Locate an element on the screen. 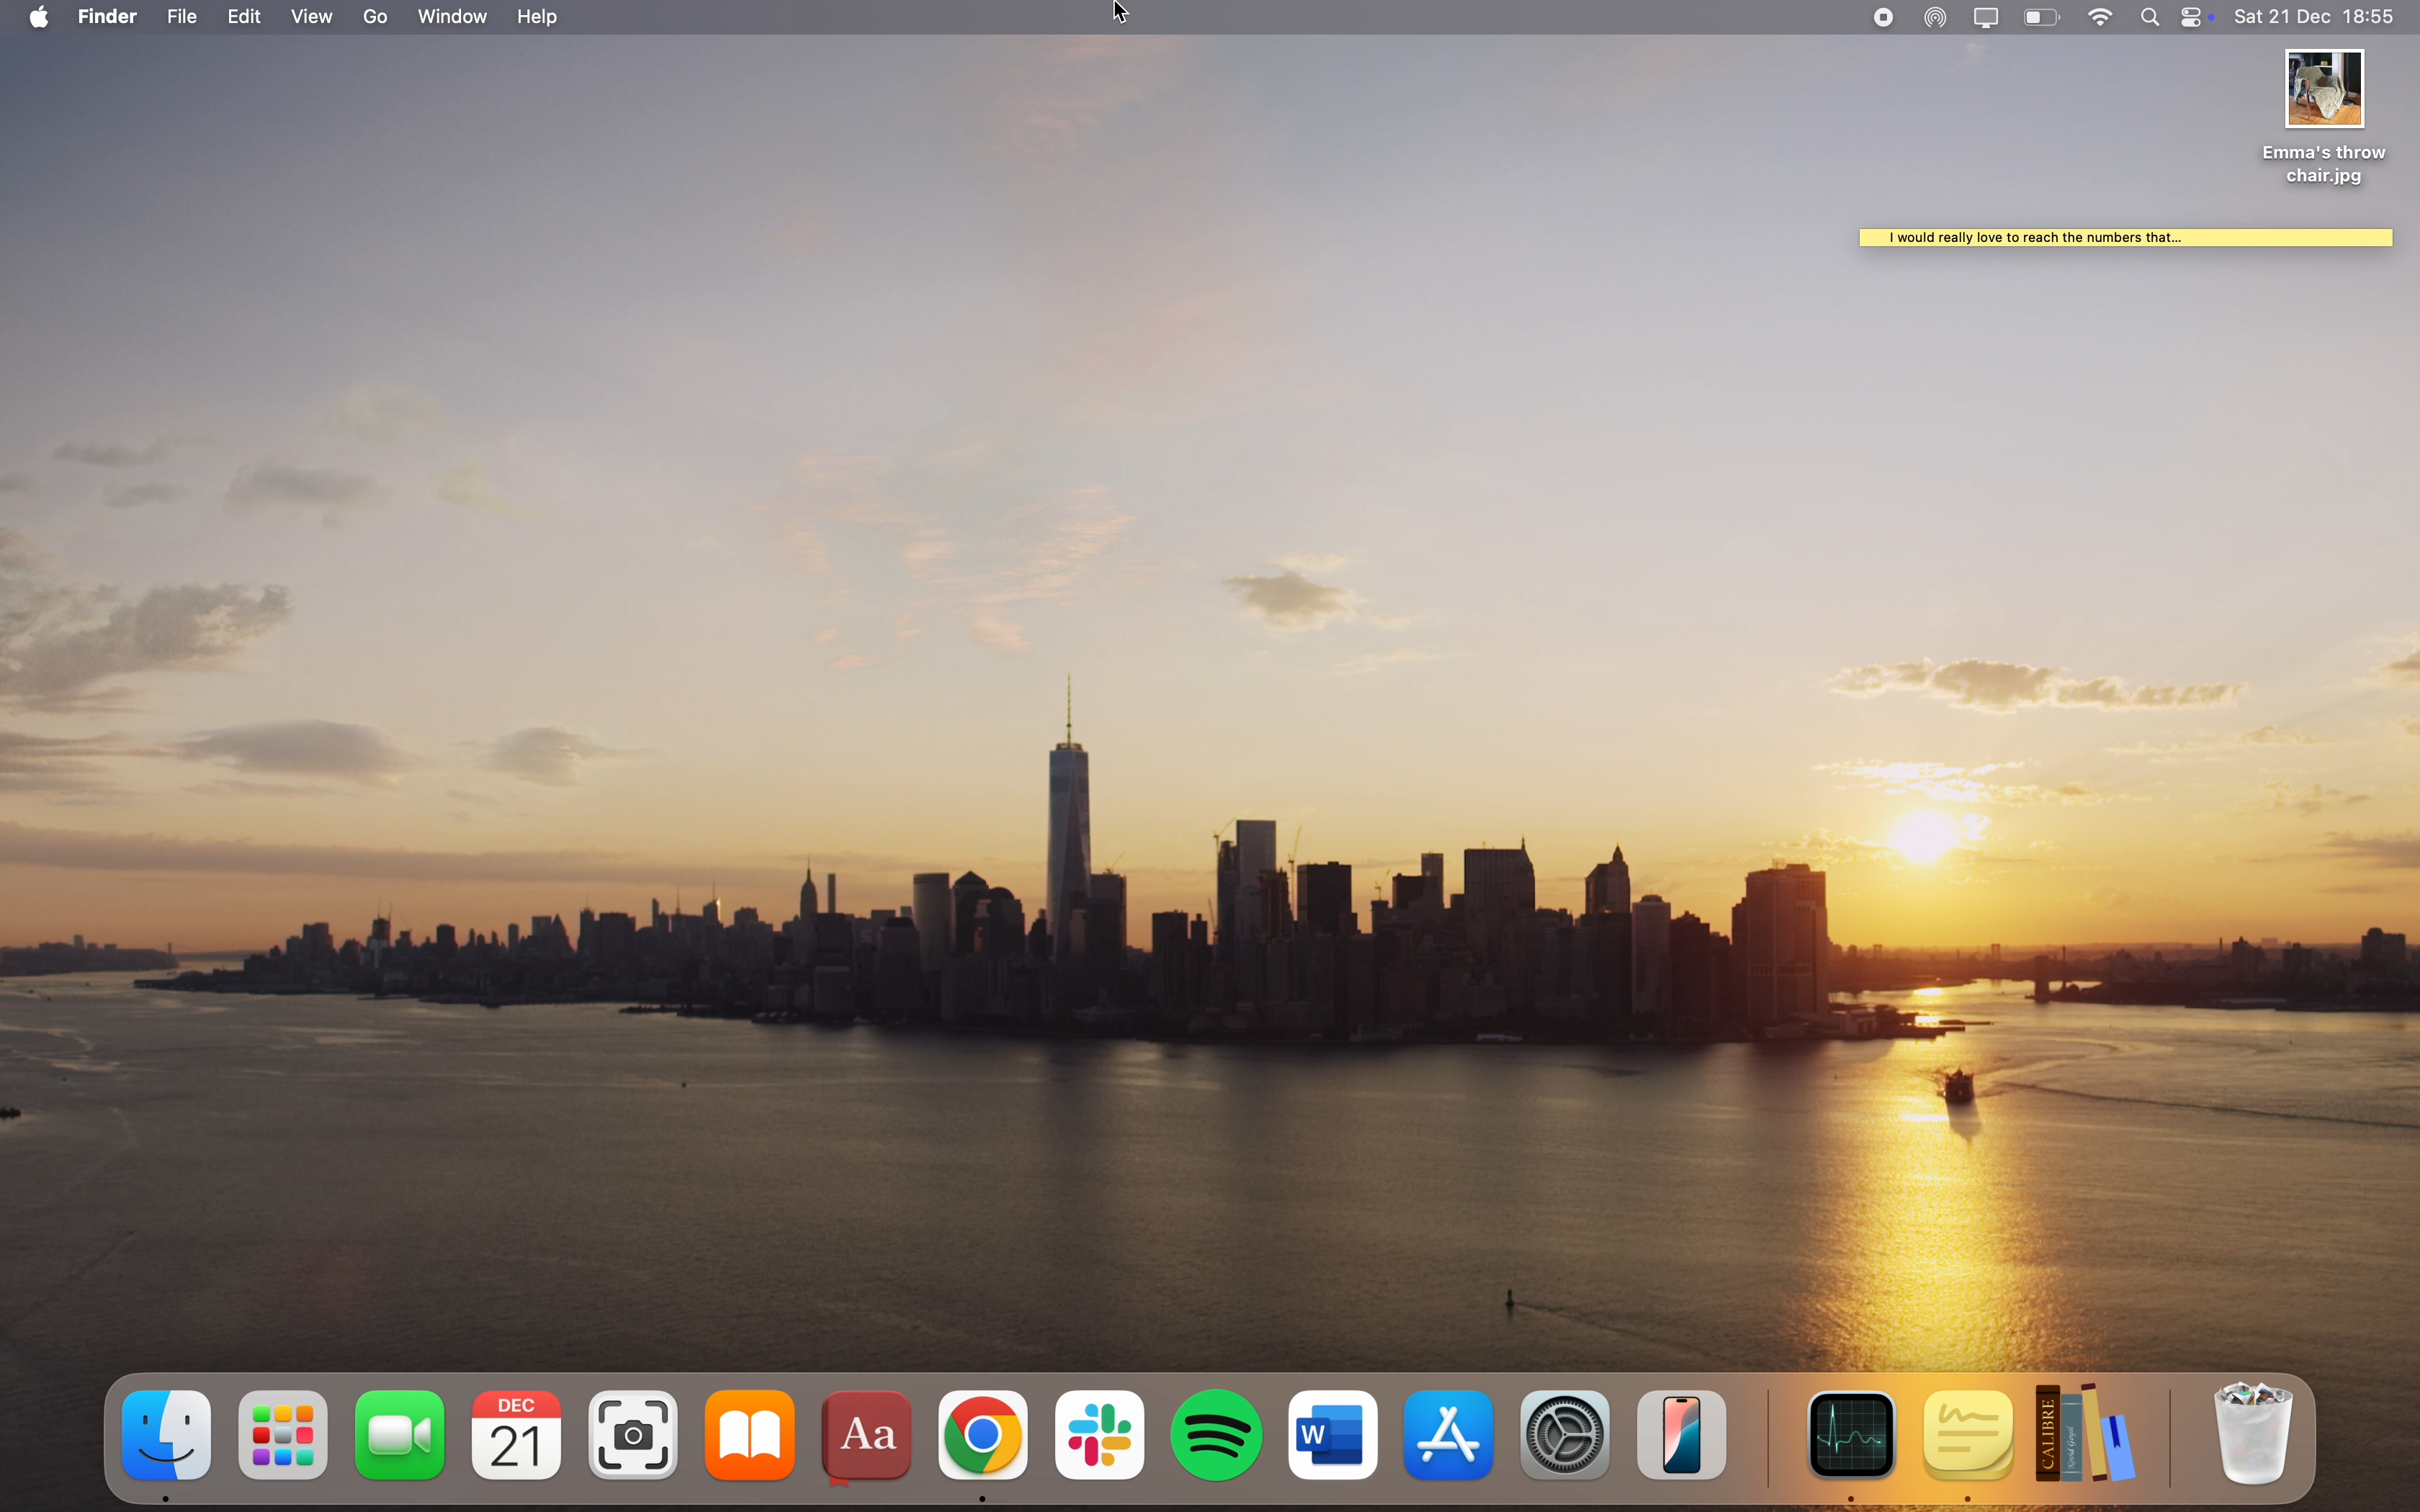  Sat 21 Dec 18:55 is located at coordinates (2325, 17).